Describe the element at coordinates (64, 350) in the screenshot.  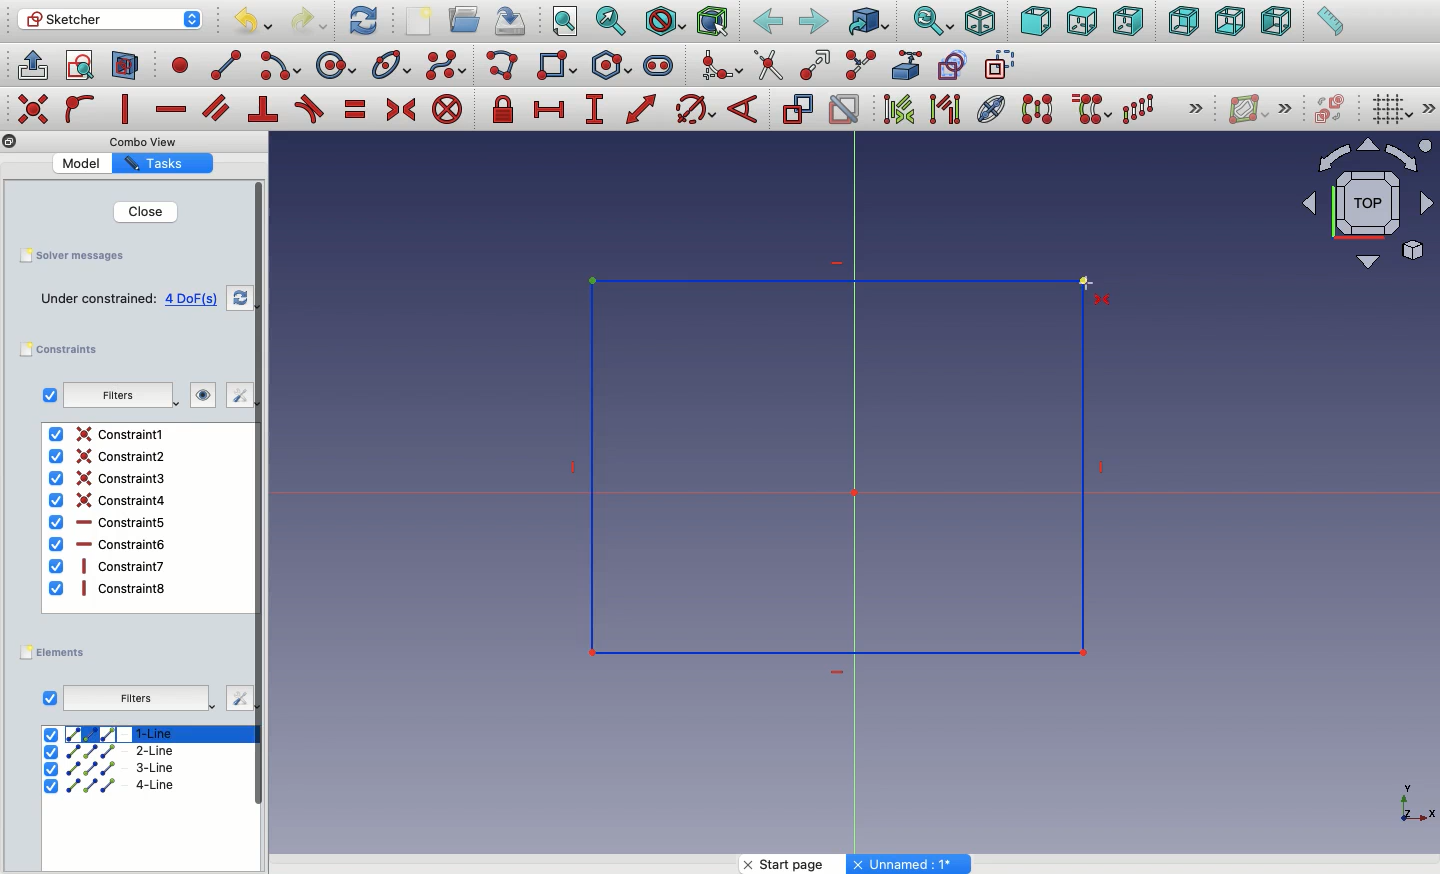
I see `constraints` at that location.